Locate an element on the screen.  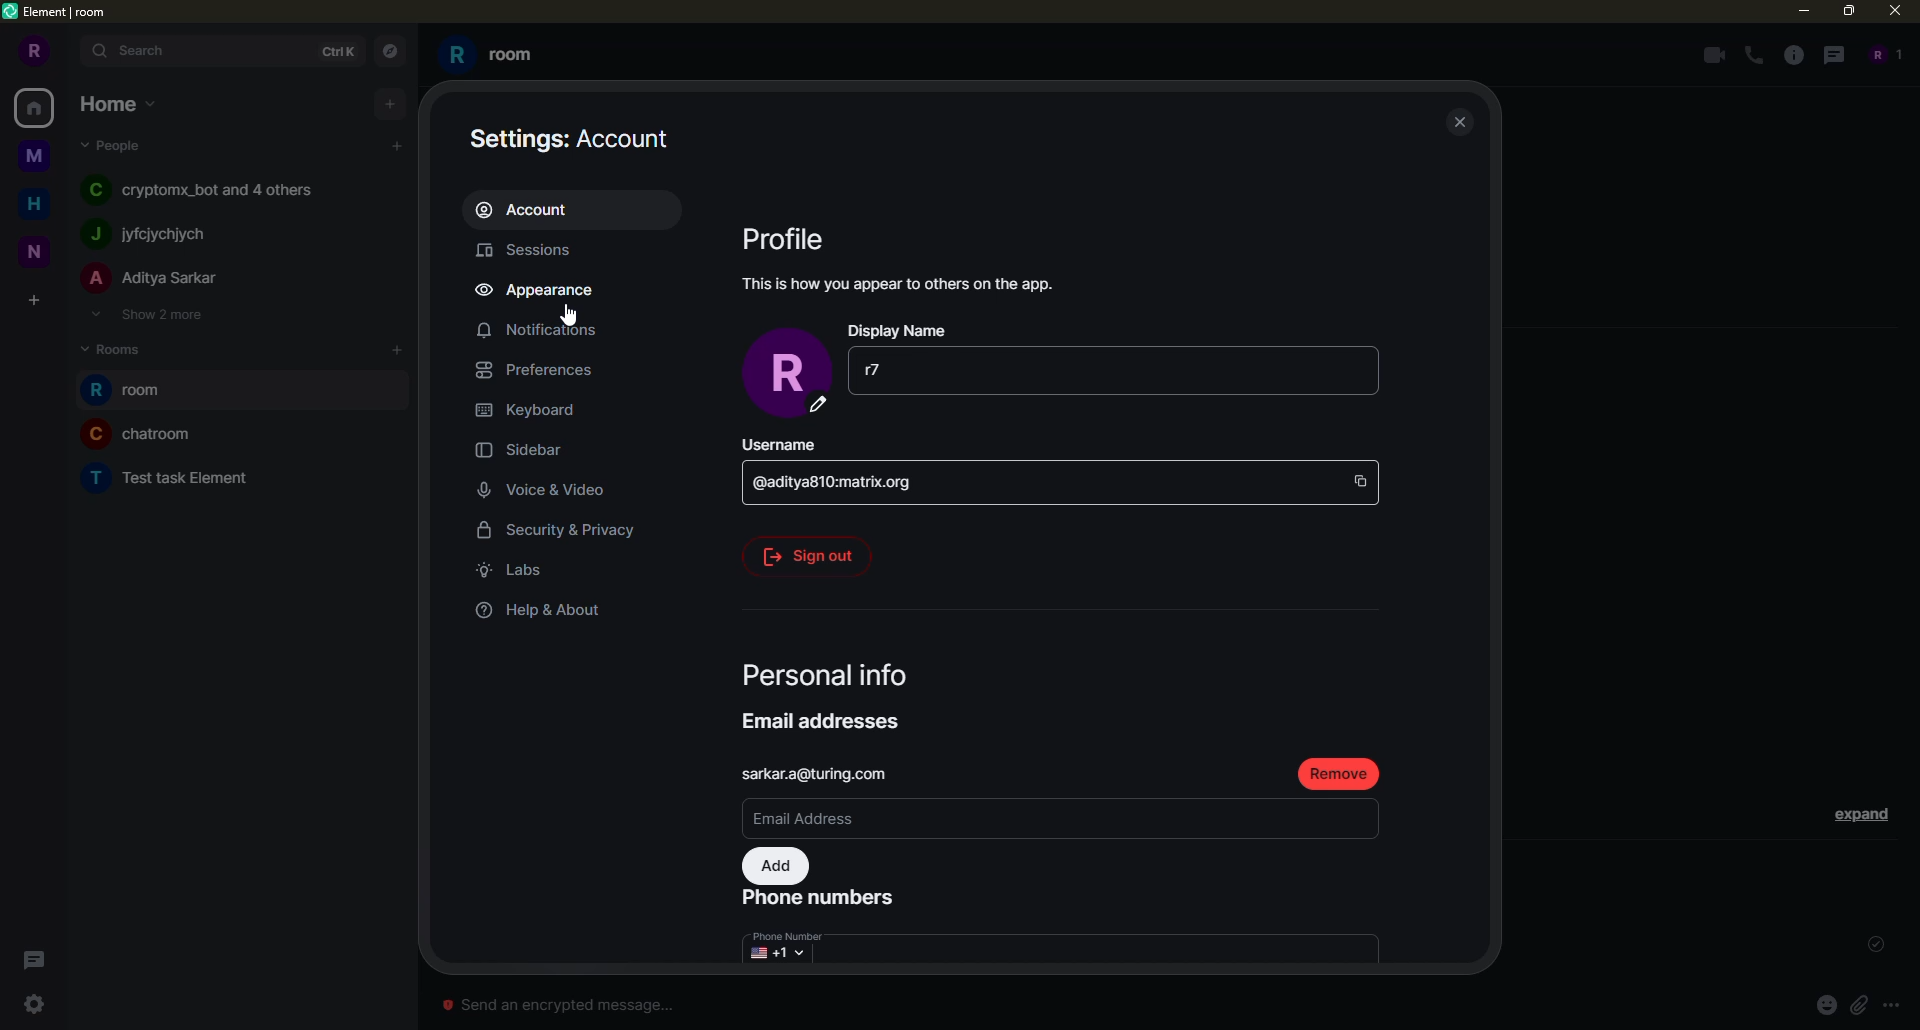
account is located at coordinates (574, 138).